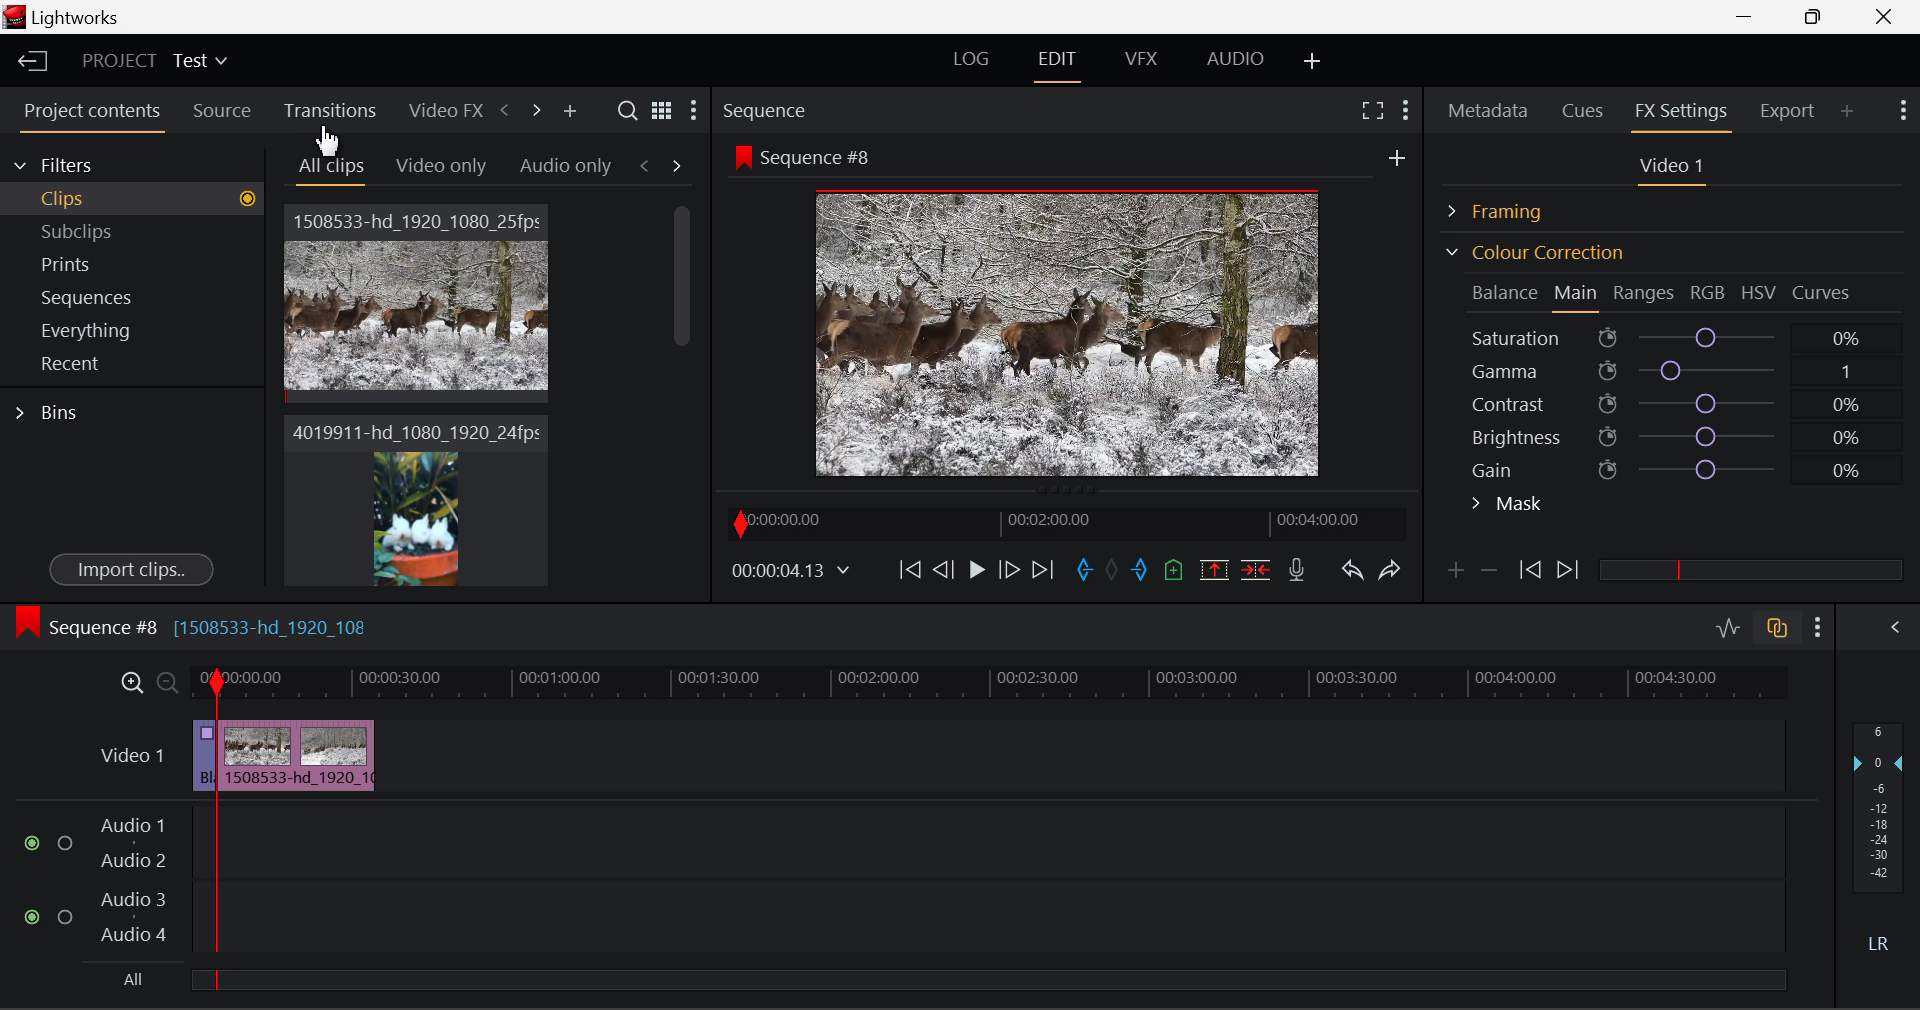 The height and width of the screenshot is (1010, 1920). What do you see at coordinates (1351, 574) in the screenshot?
I see `Undo` at bounding box center [1351, 574].